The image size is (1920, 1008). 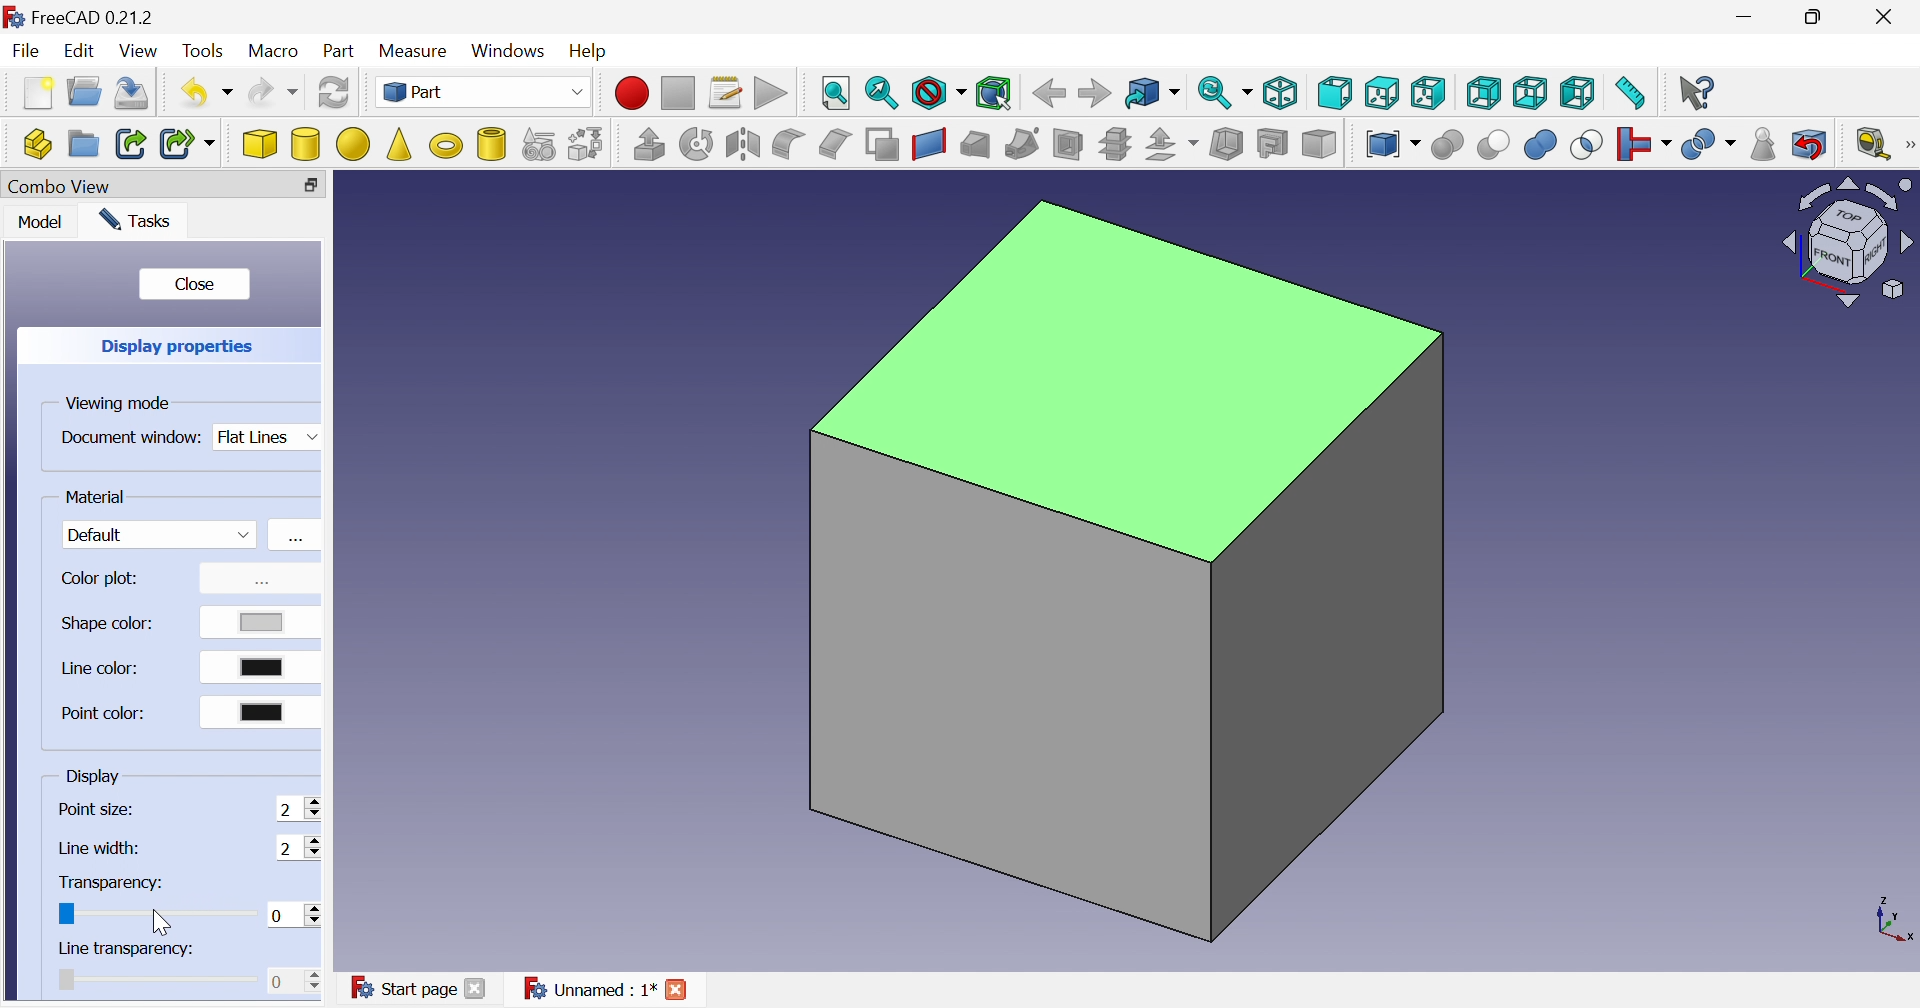 I want to click on Create tube, so click(x=493, y=145).